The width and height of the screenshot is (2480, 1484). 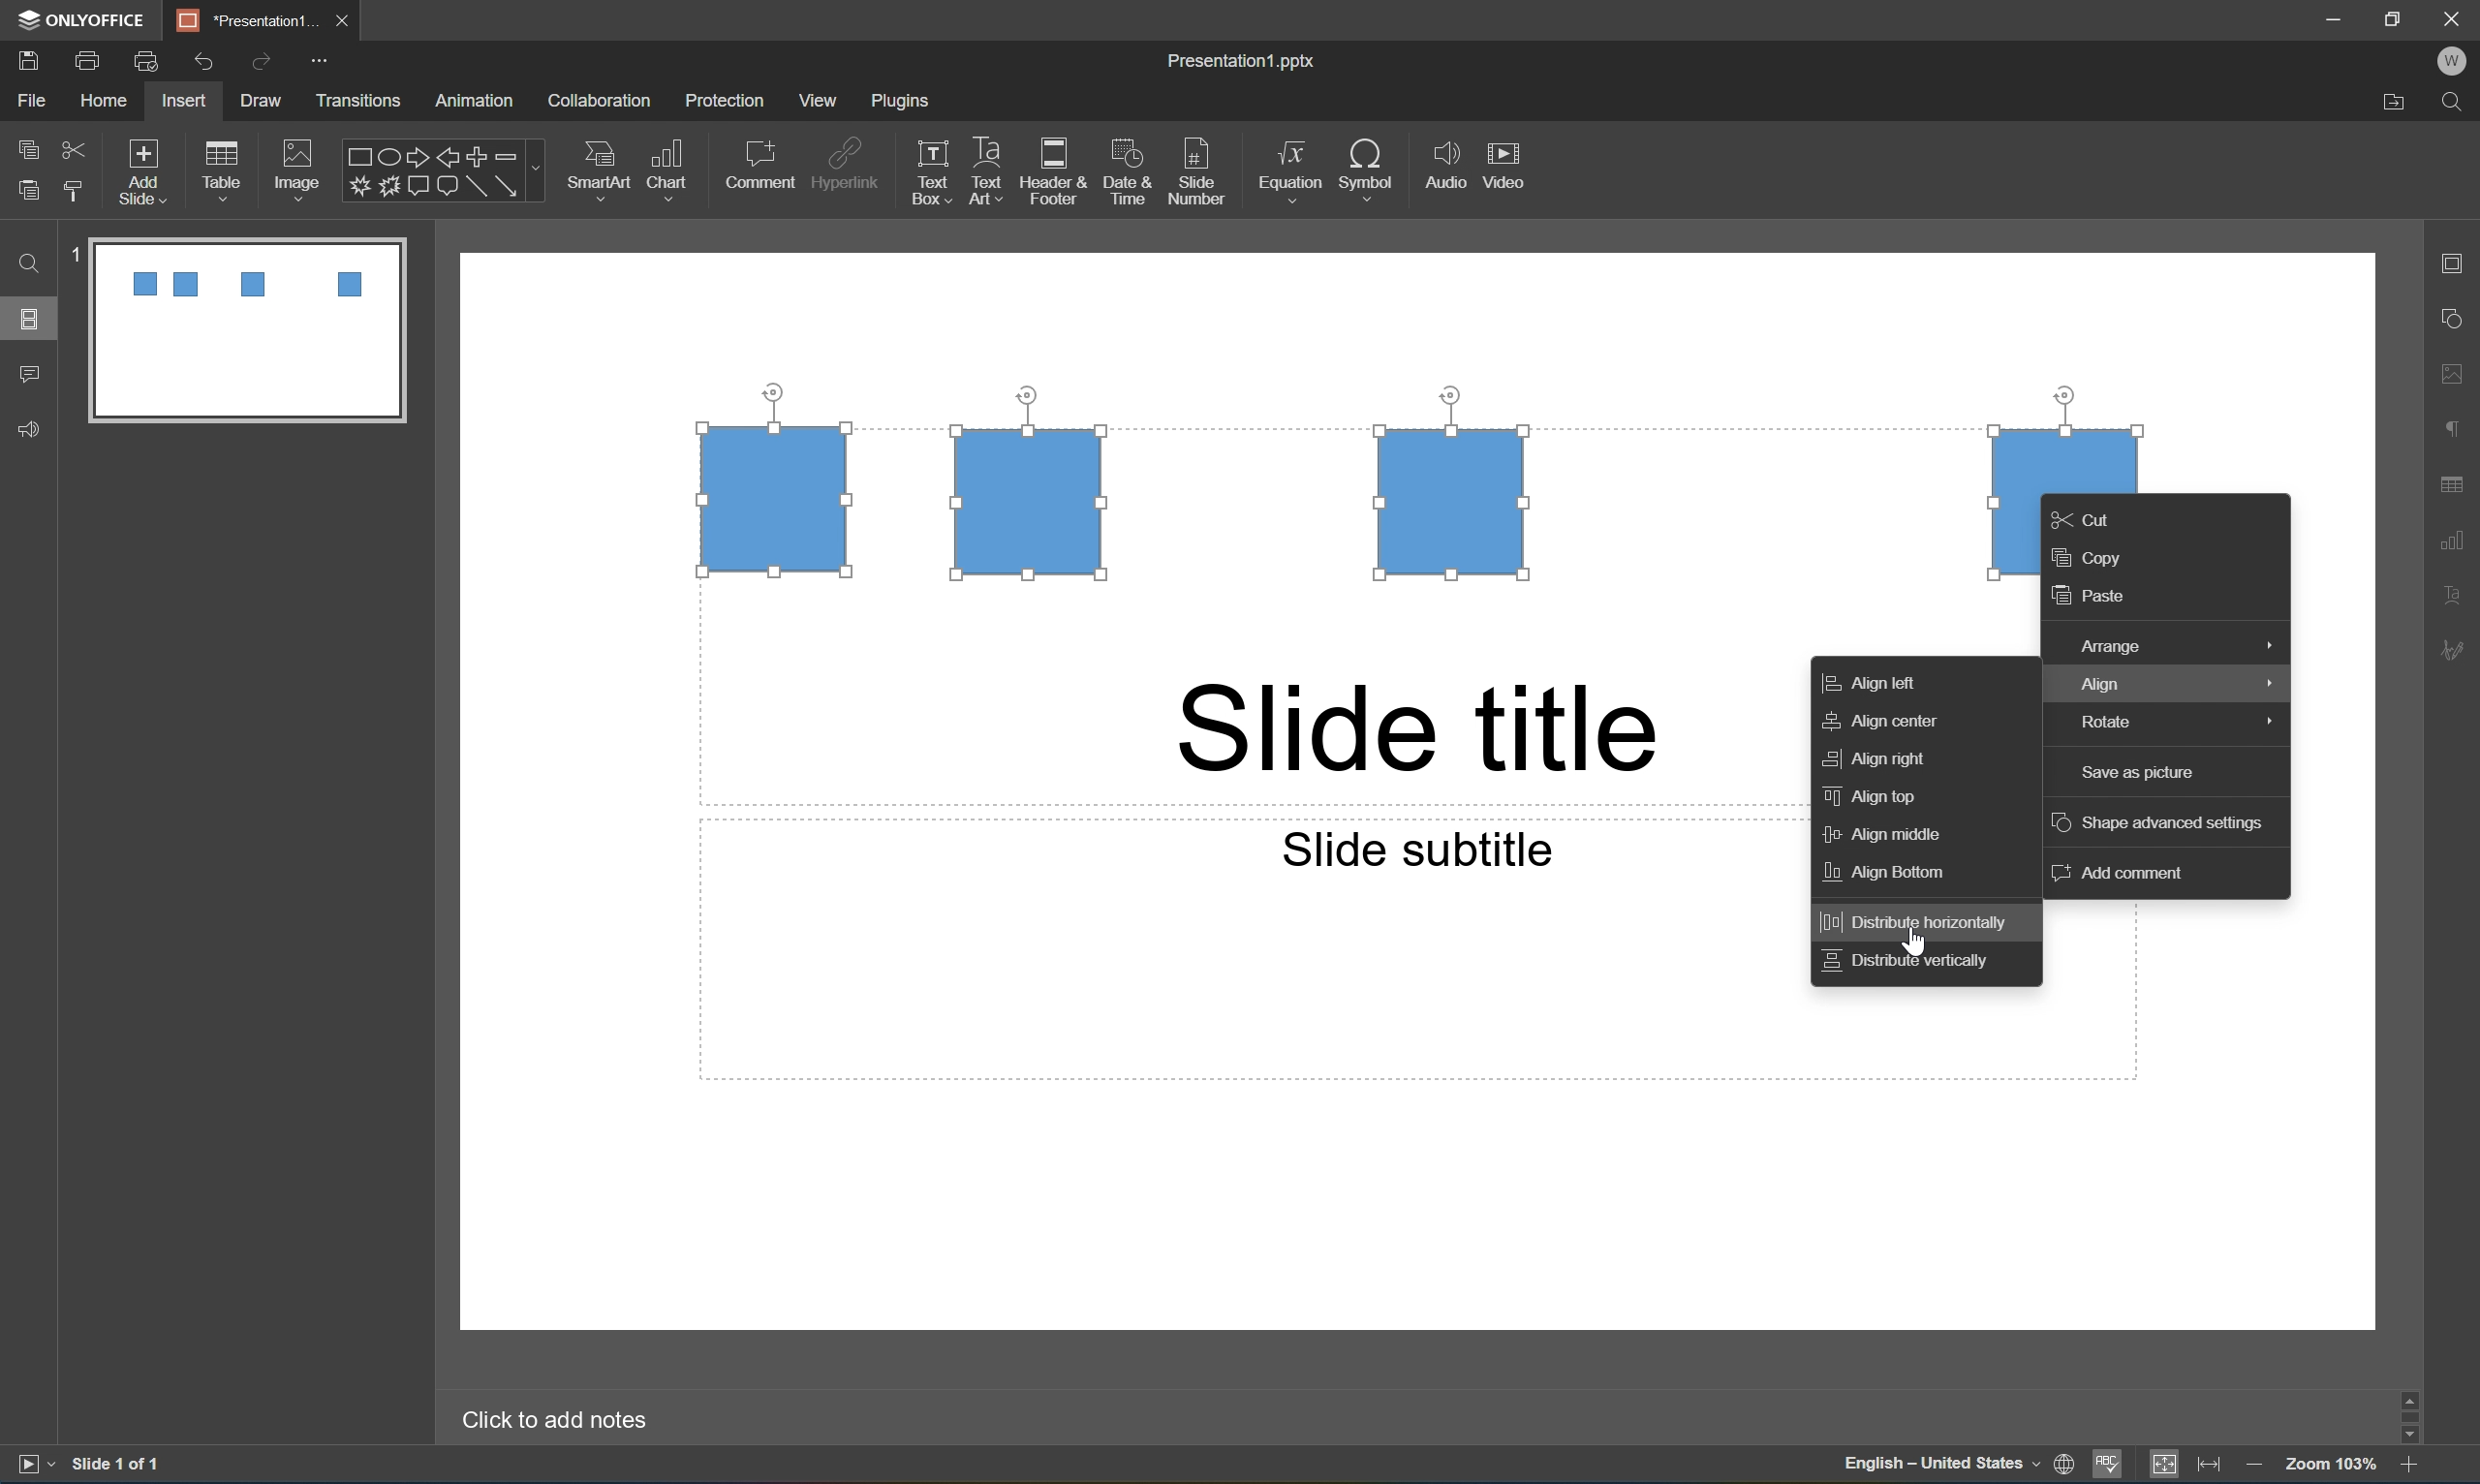 What do you see at coordinates (146, 167) in the screenshot?
I see `add slide` at bounding box center [146, 167].